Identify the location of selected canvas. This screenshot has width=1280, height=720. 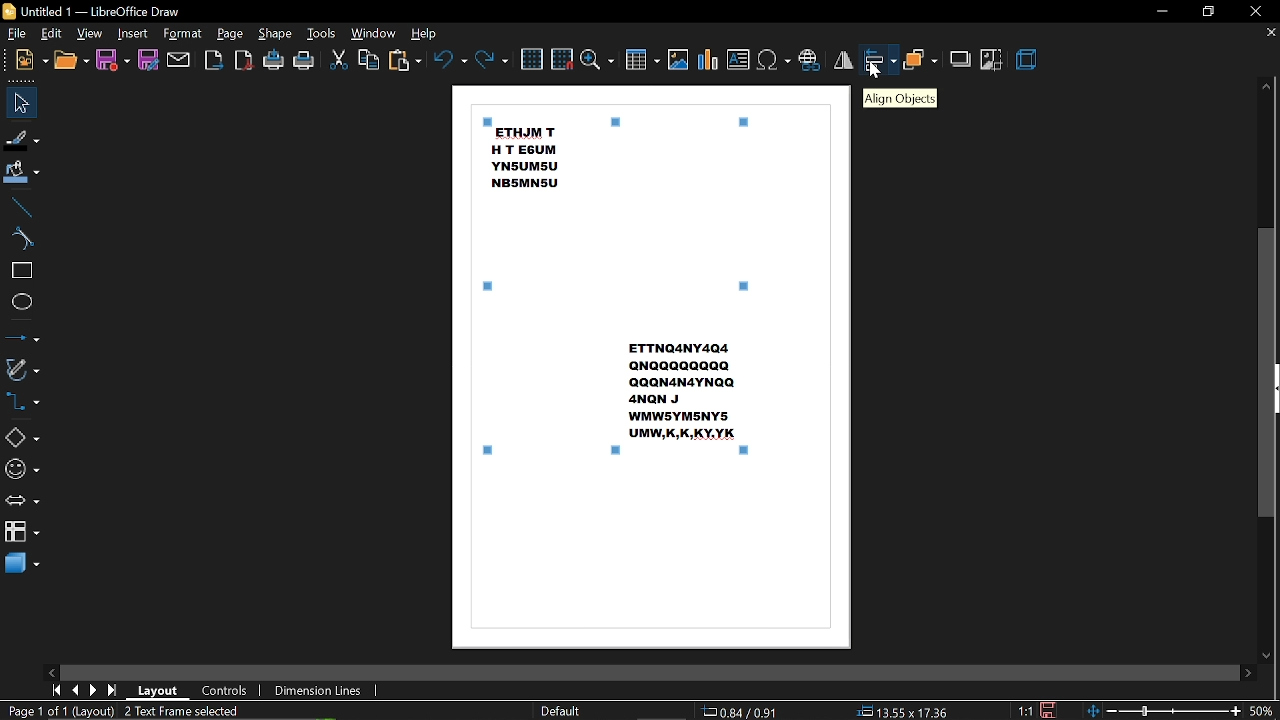
(622, 291).